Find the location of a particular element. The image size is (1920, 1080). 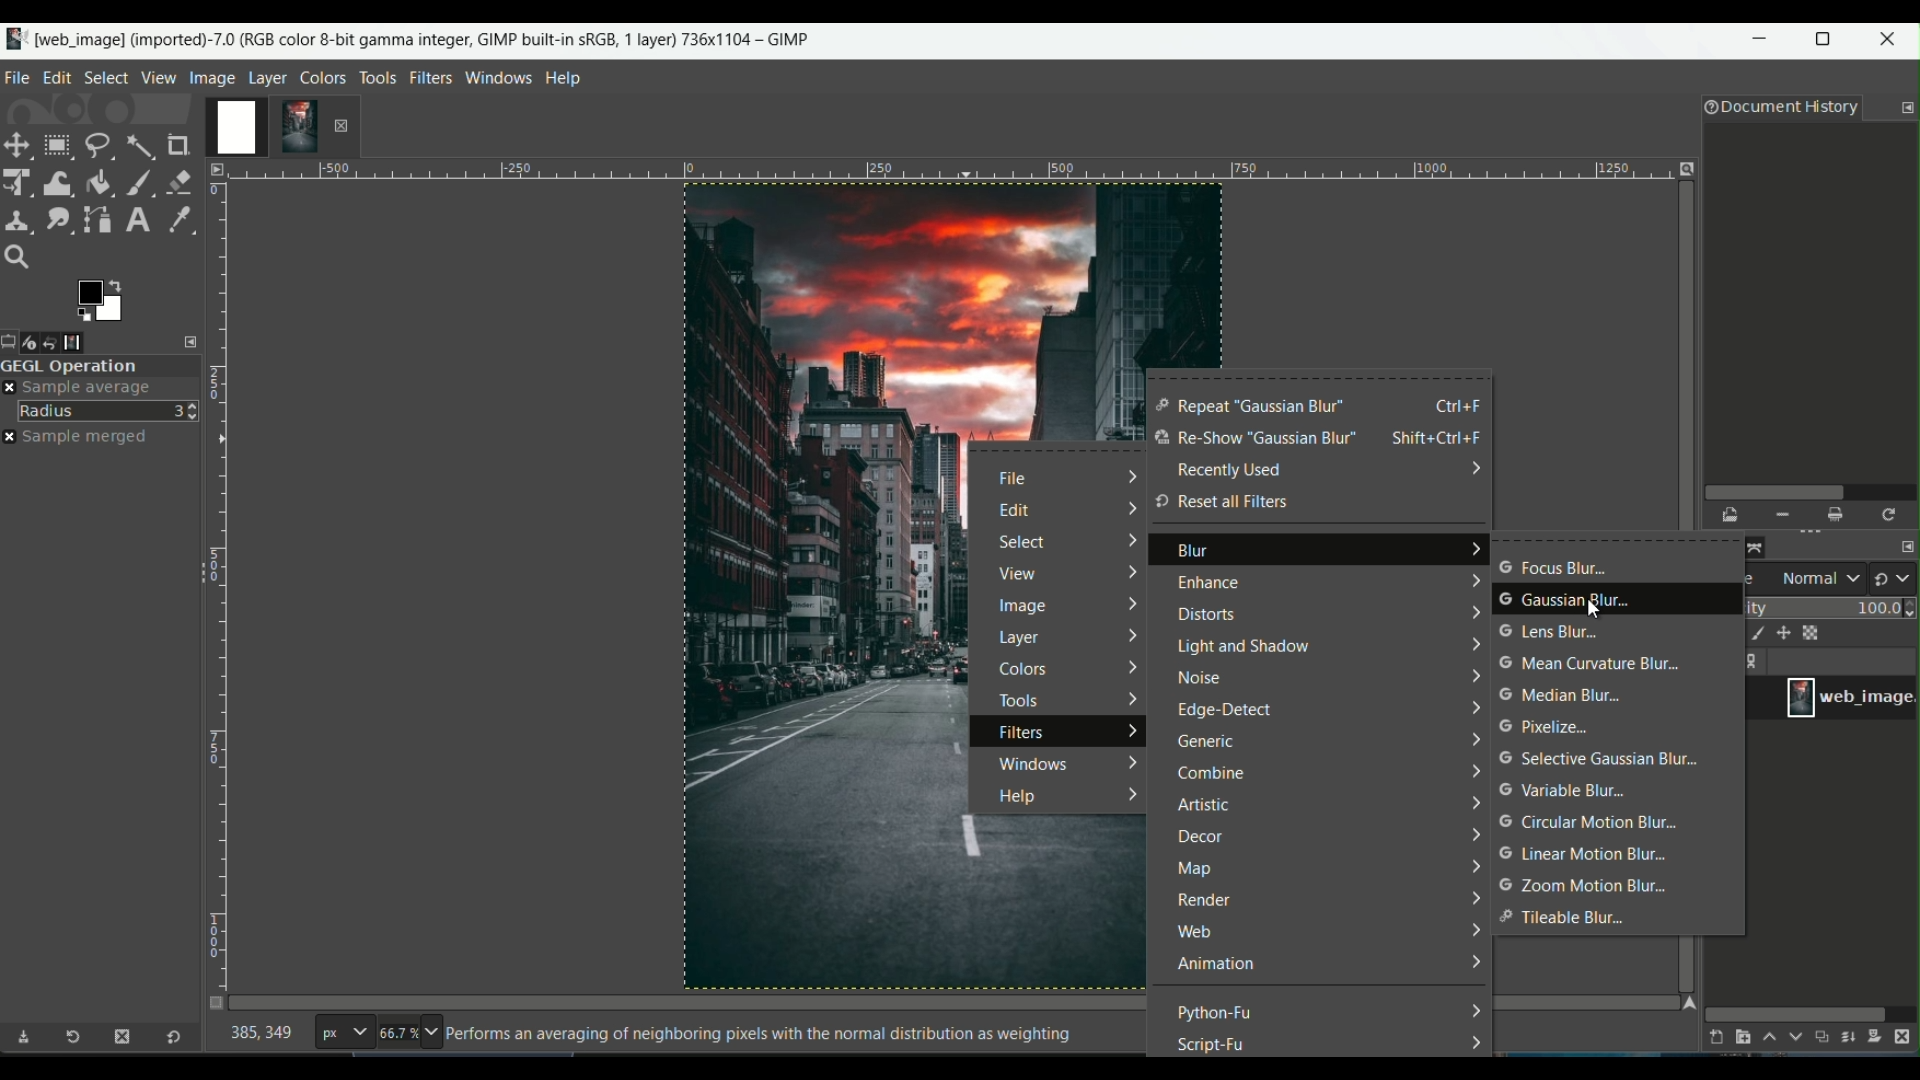

color picker tool is located at coordinates (175, 218).